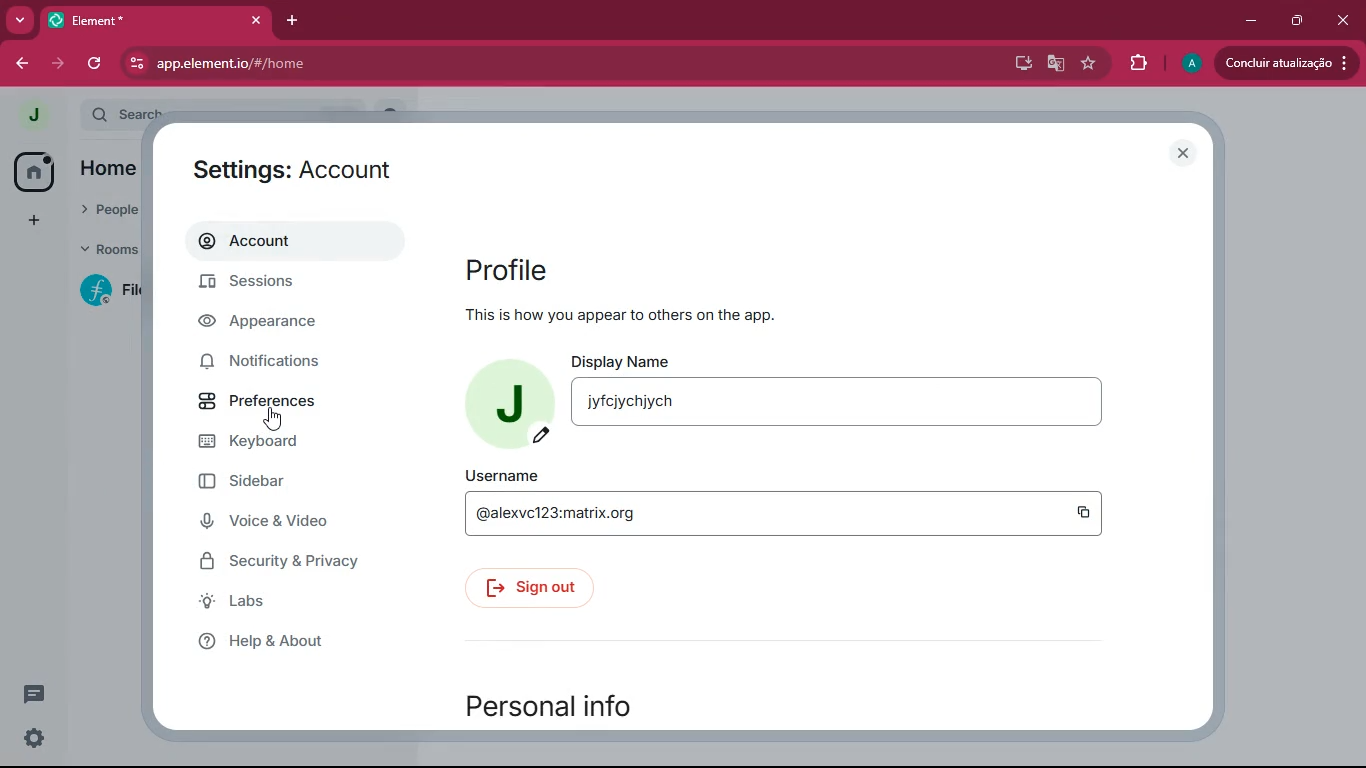 The image size is (1366, 768). I want to click on comments, so click(34, 693).